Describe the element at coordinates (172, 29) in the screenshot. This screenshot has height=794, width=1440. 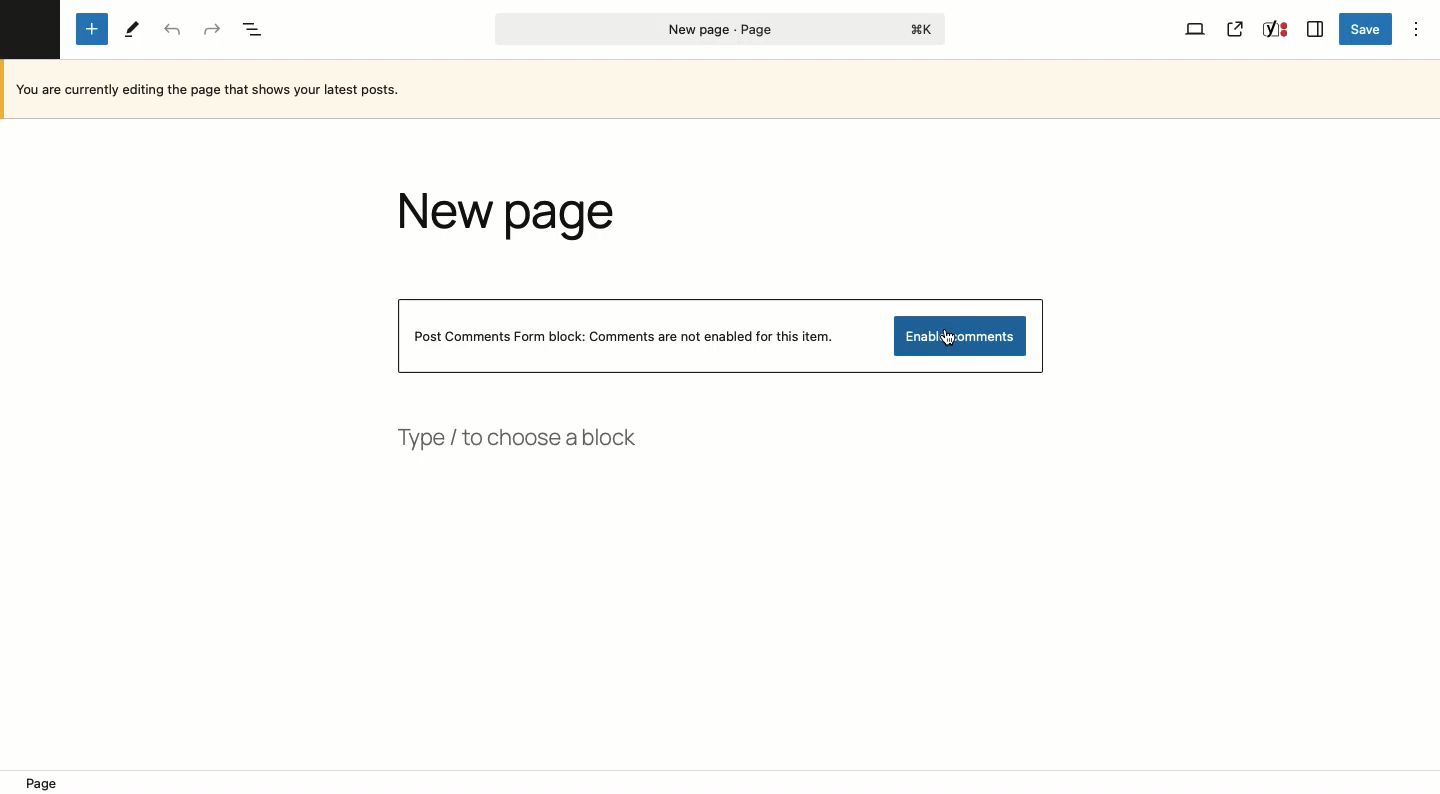
I see `Undo` at that location.